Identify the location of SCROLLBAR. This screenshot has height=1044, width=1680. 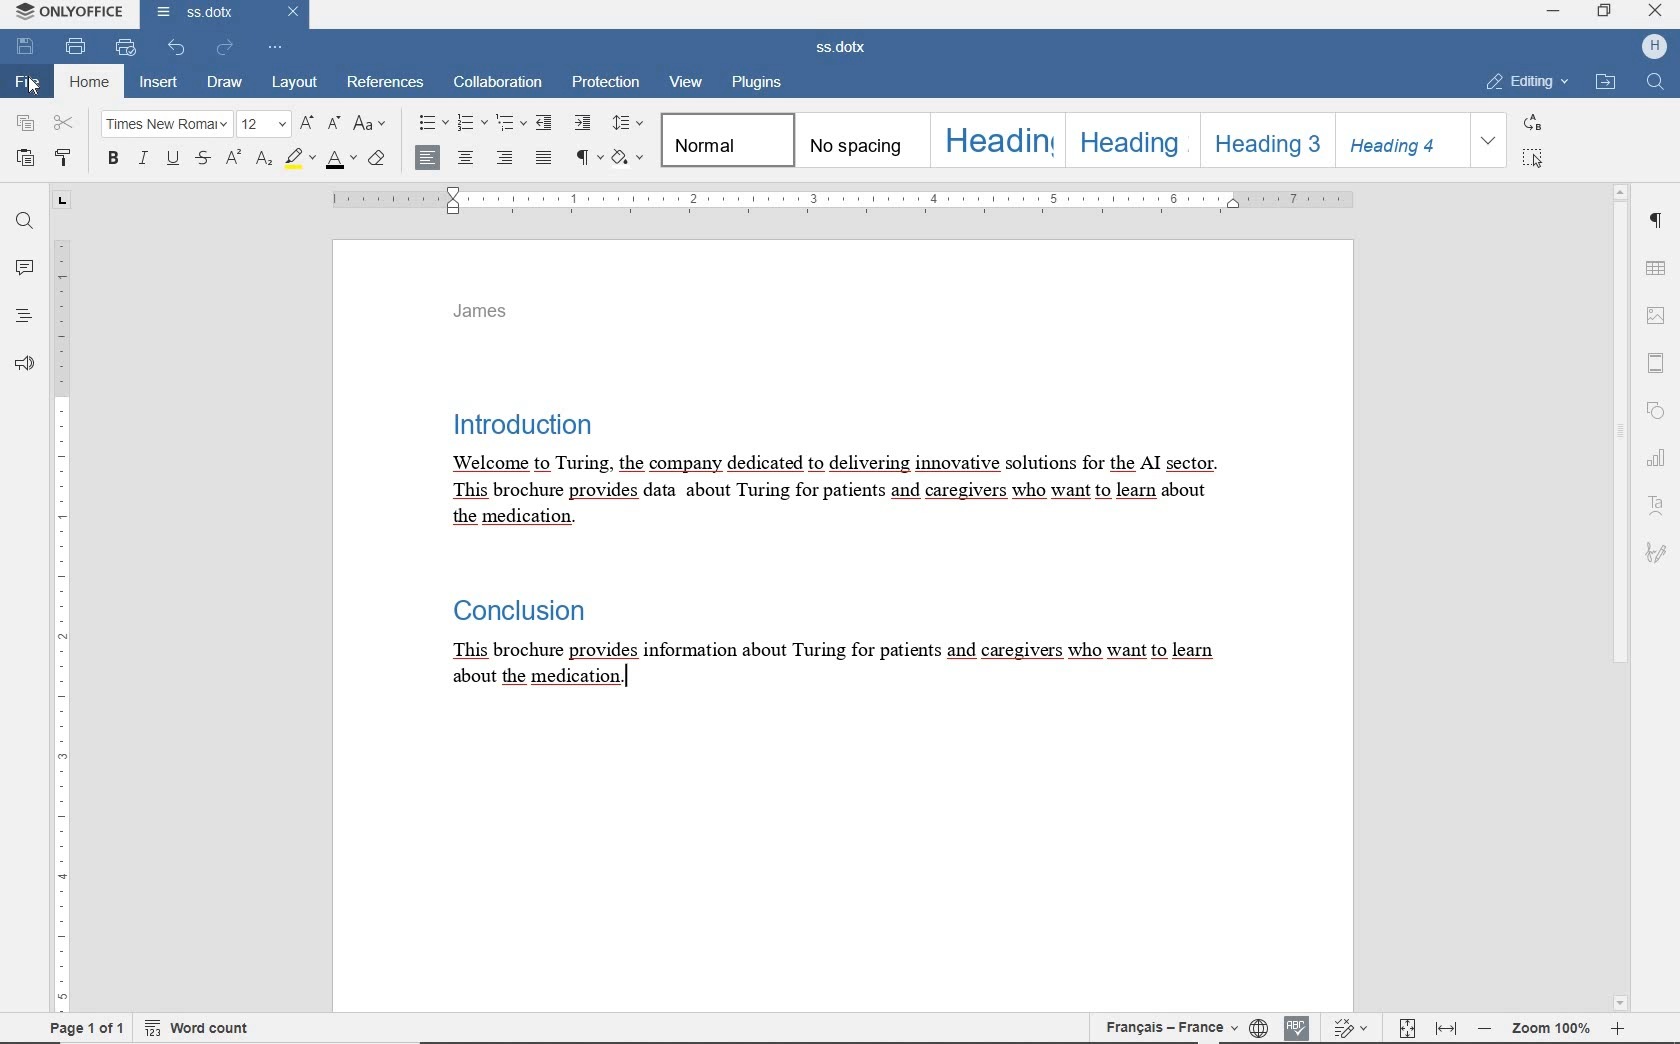
(1620, 598).